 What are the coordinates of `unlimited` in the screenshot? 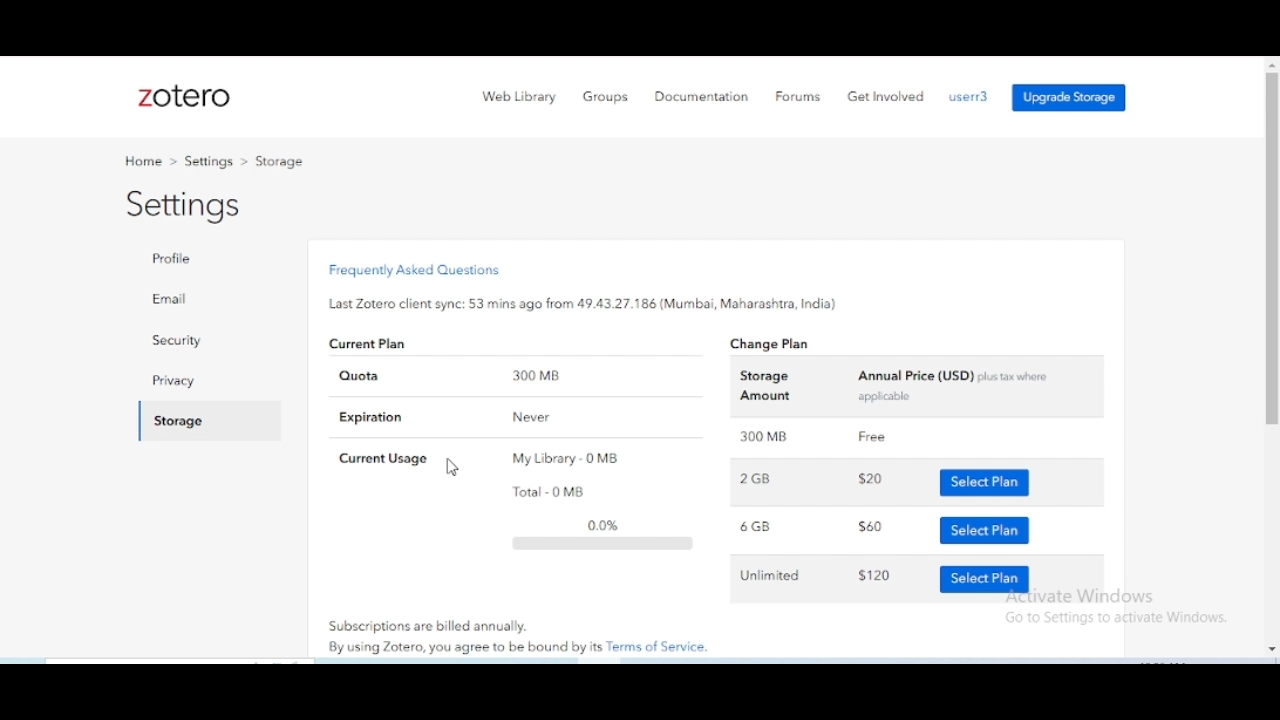 It's located at (770, 576).